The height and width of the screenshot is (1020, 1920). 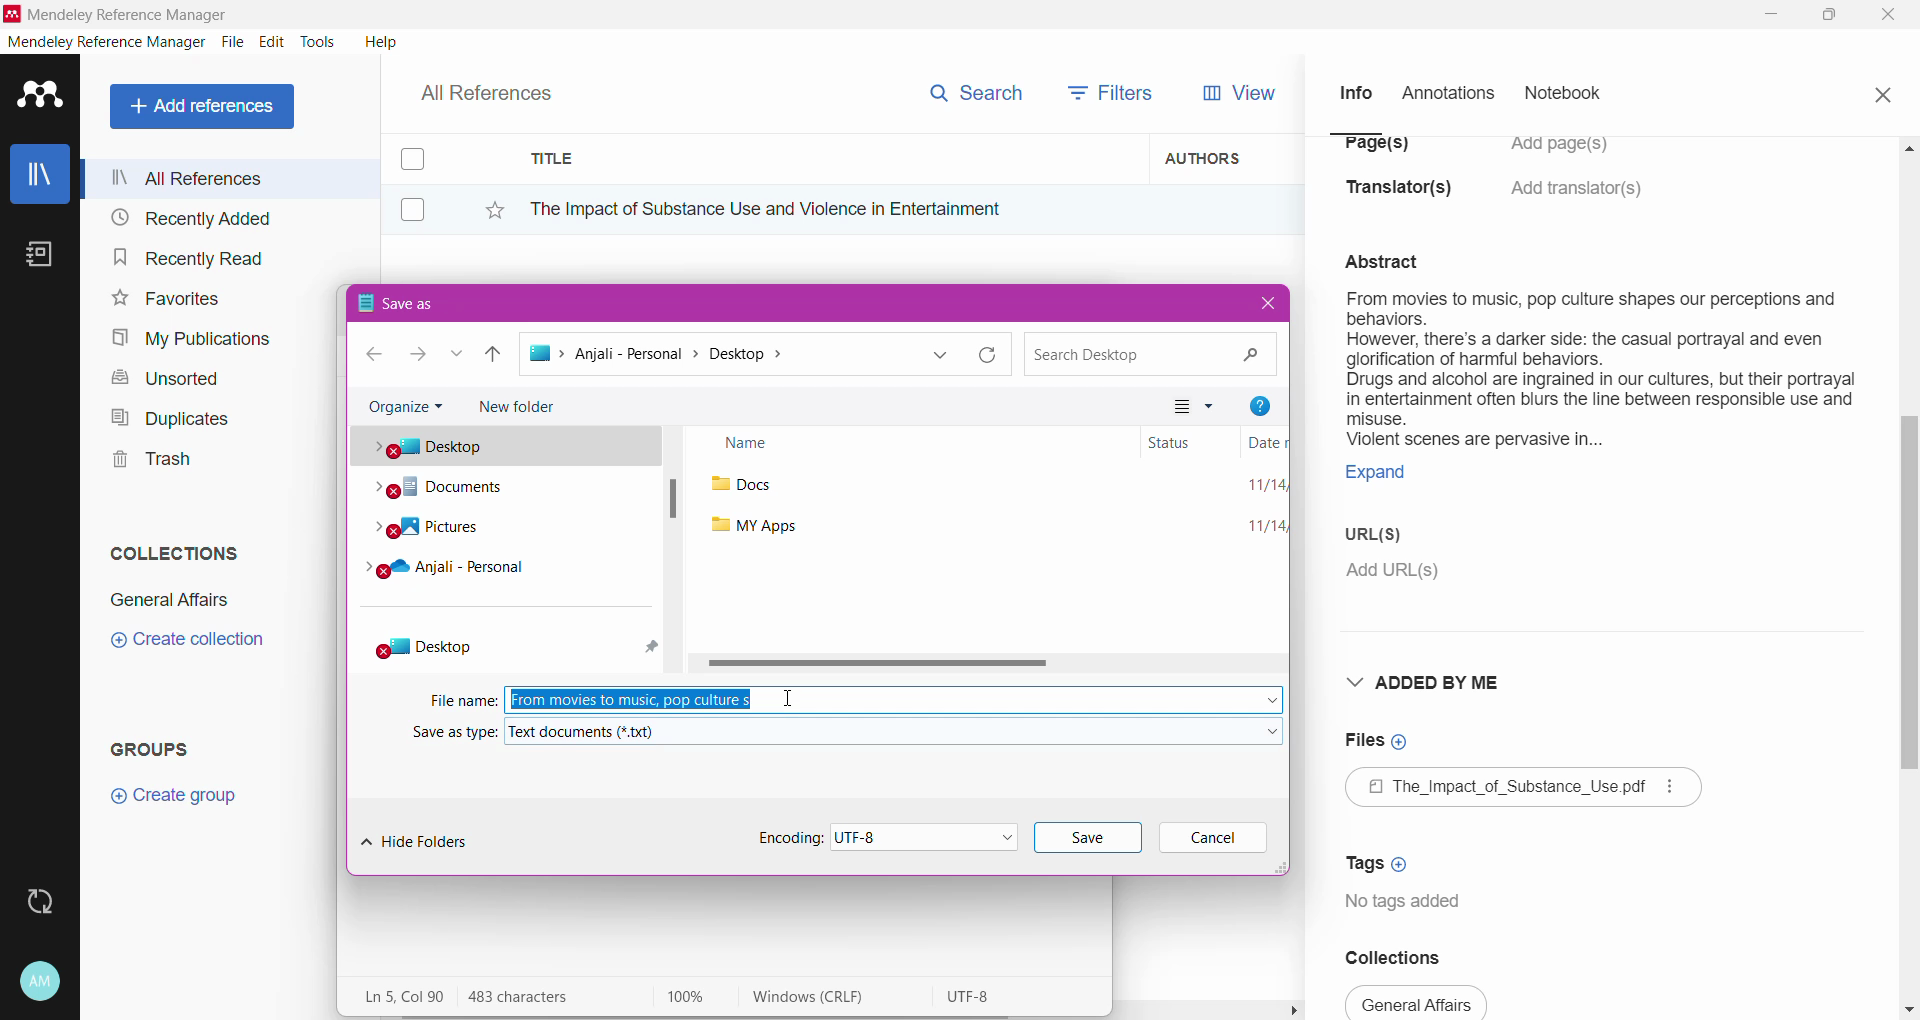 I want to click on Trash, so click(x=146, y=462).